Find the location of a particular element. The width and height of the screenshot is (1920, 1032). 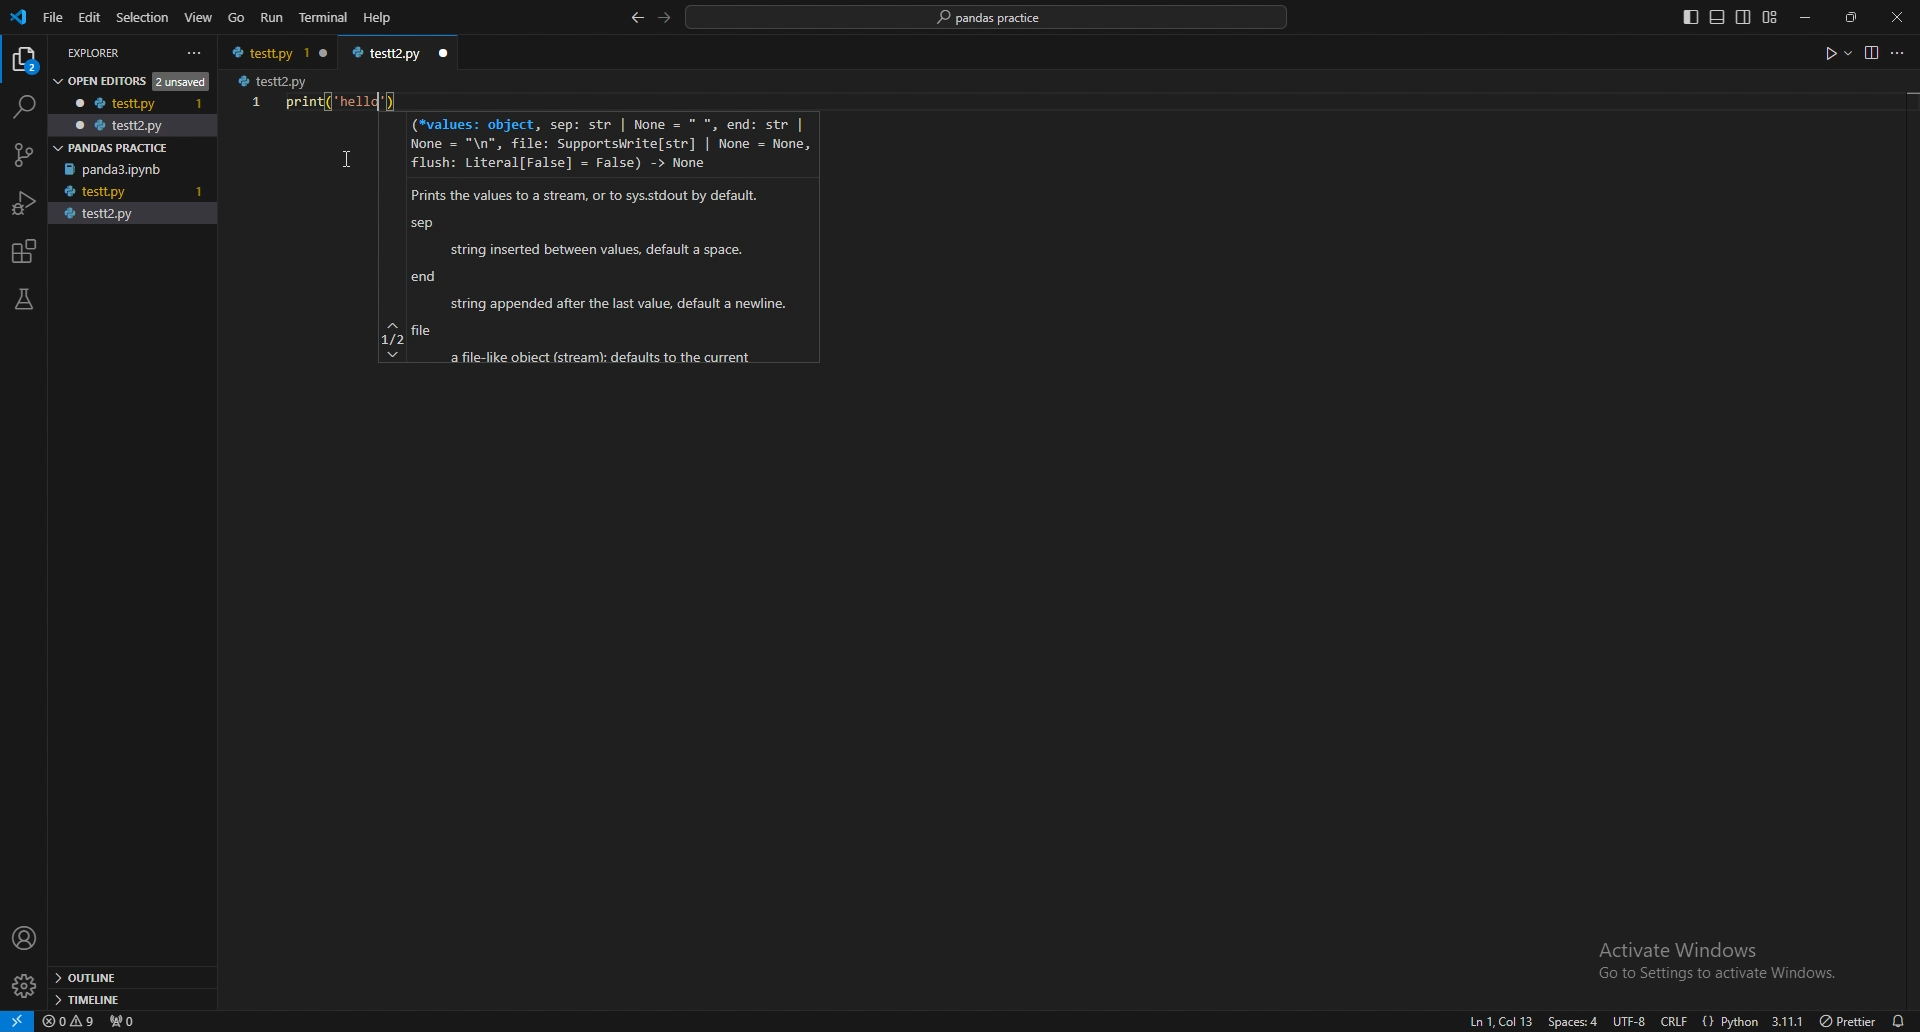

print("Hello") is located at coordinates (336, 101).